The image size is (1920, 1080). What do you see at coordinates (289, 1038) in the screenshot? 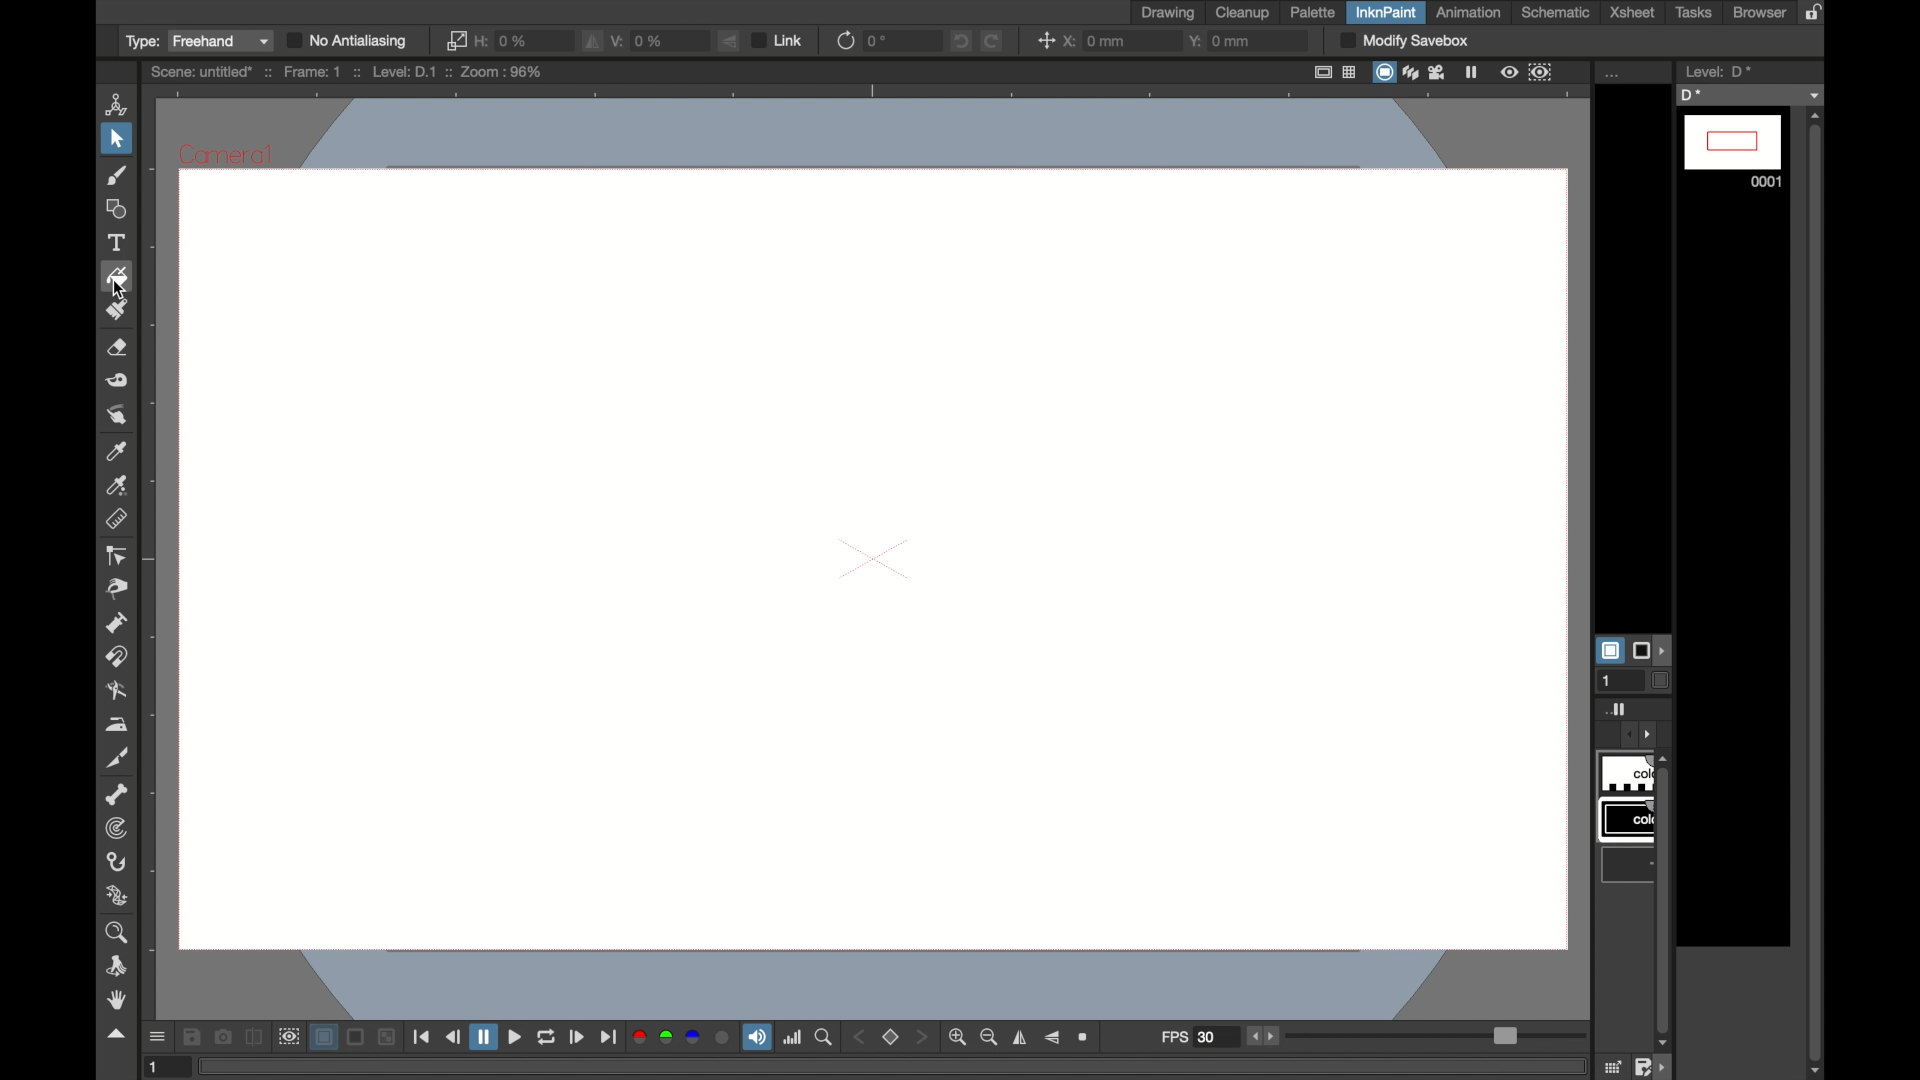
I see `preview` at bounding box center [289, 1038].